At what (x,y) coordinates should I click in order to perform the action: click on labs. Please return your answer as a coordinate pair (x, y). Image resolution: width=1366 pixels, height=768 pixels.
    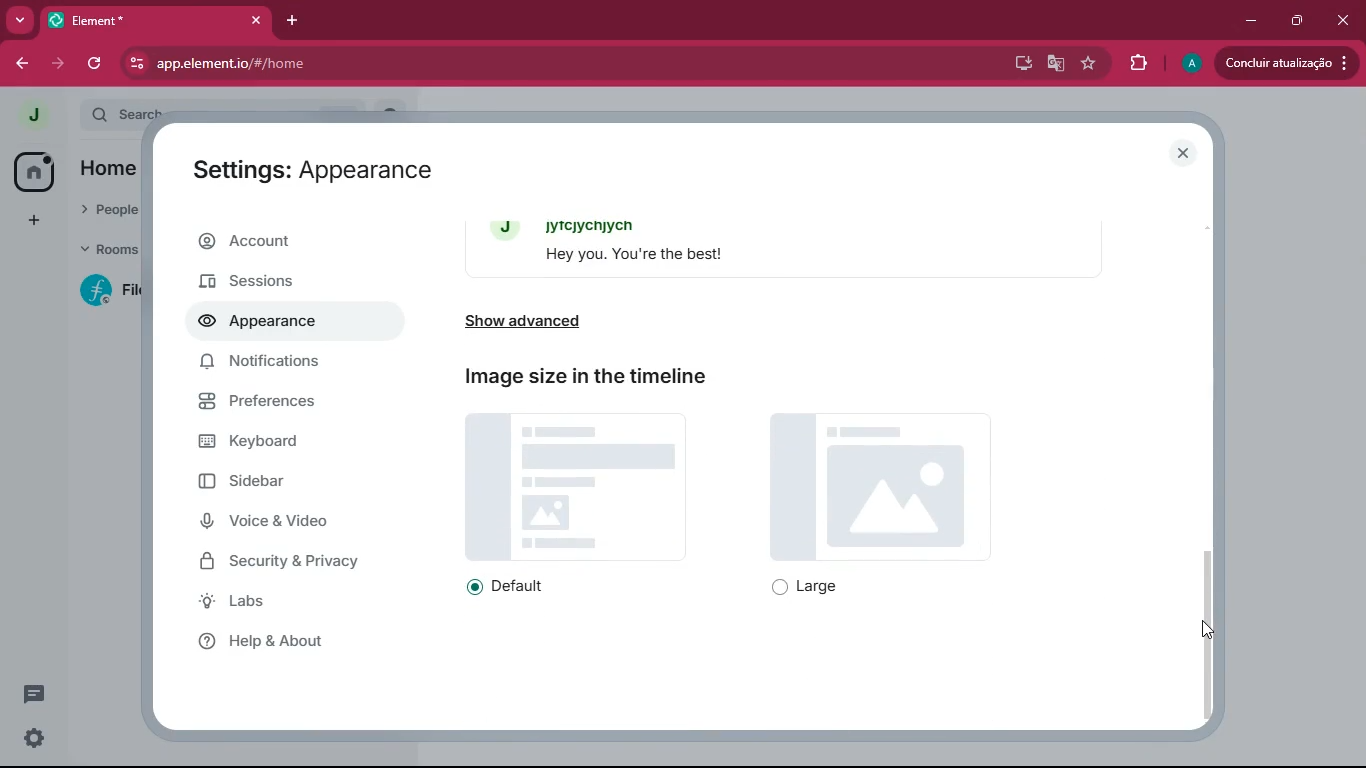
    Looking at the image, I should click on (281, 605).